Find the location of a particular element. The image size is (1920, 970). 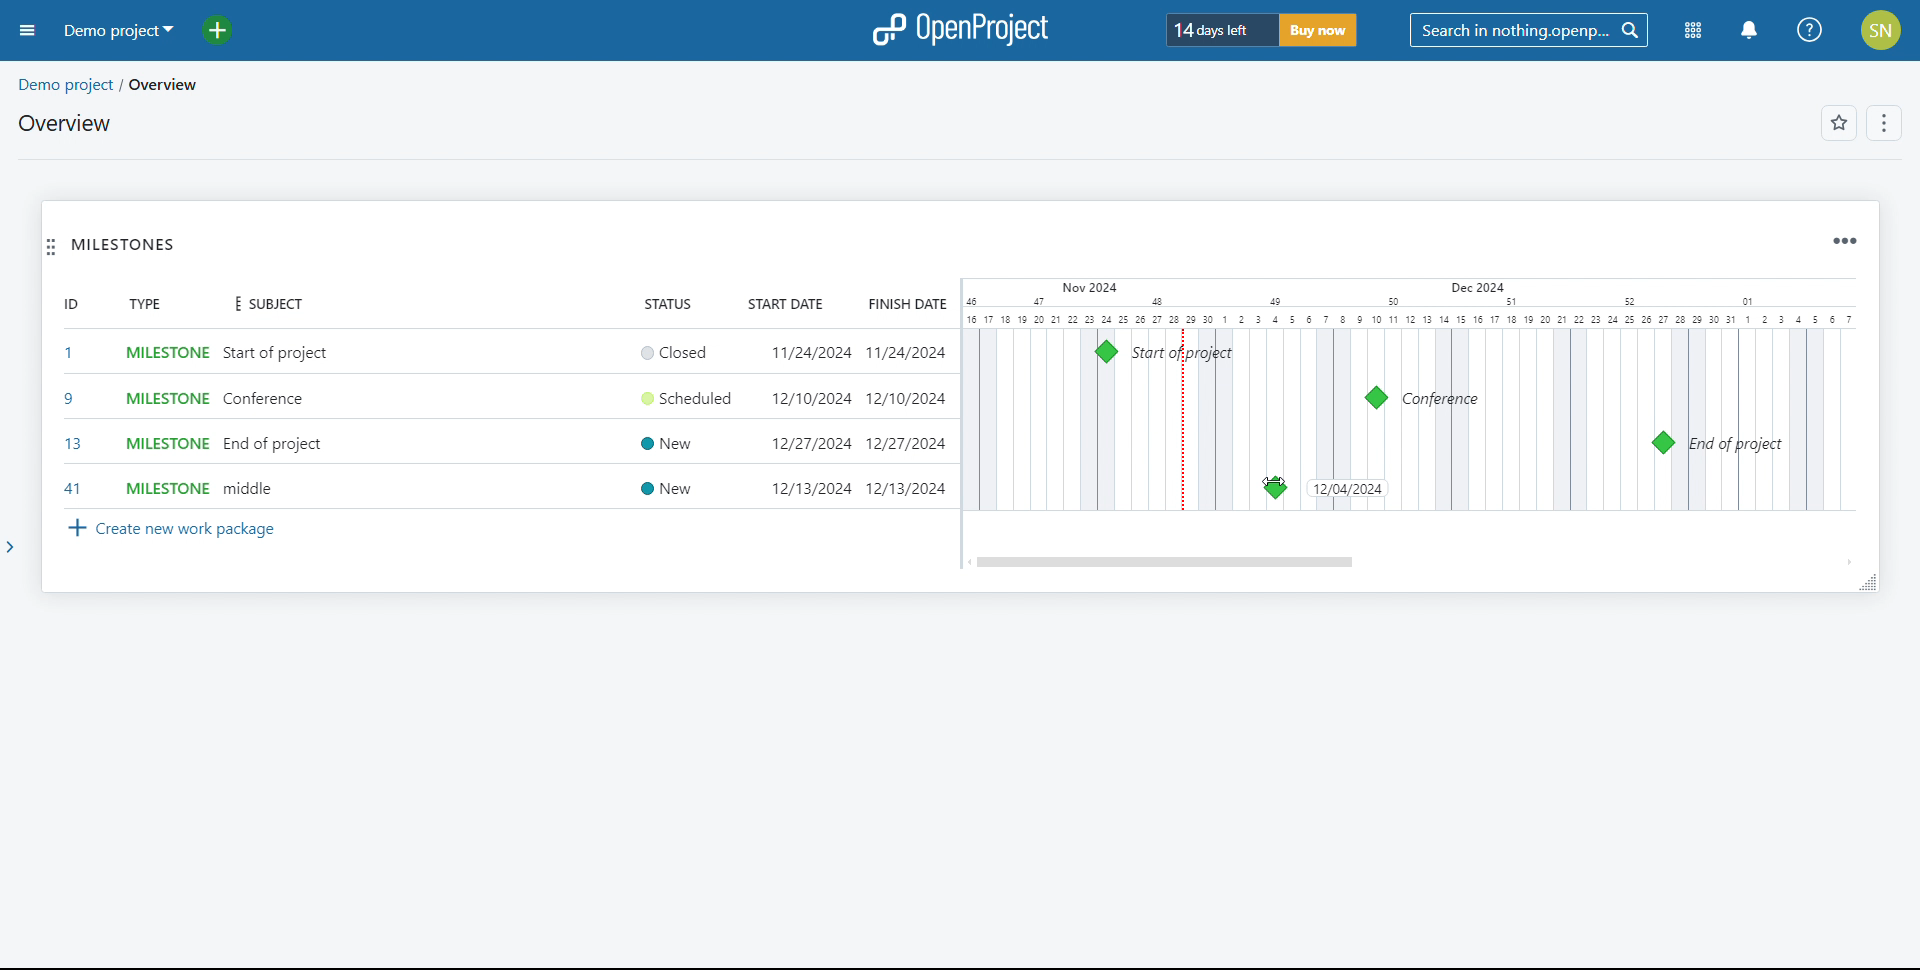

scroll left is located at coordinates (968, 562).